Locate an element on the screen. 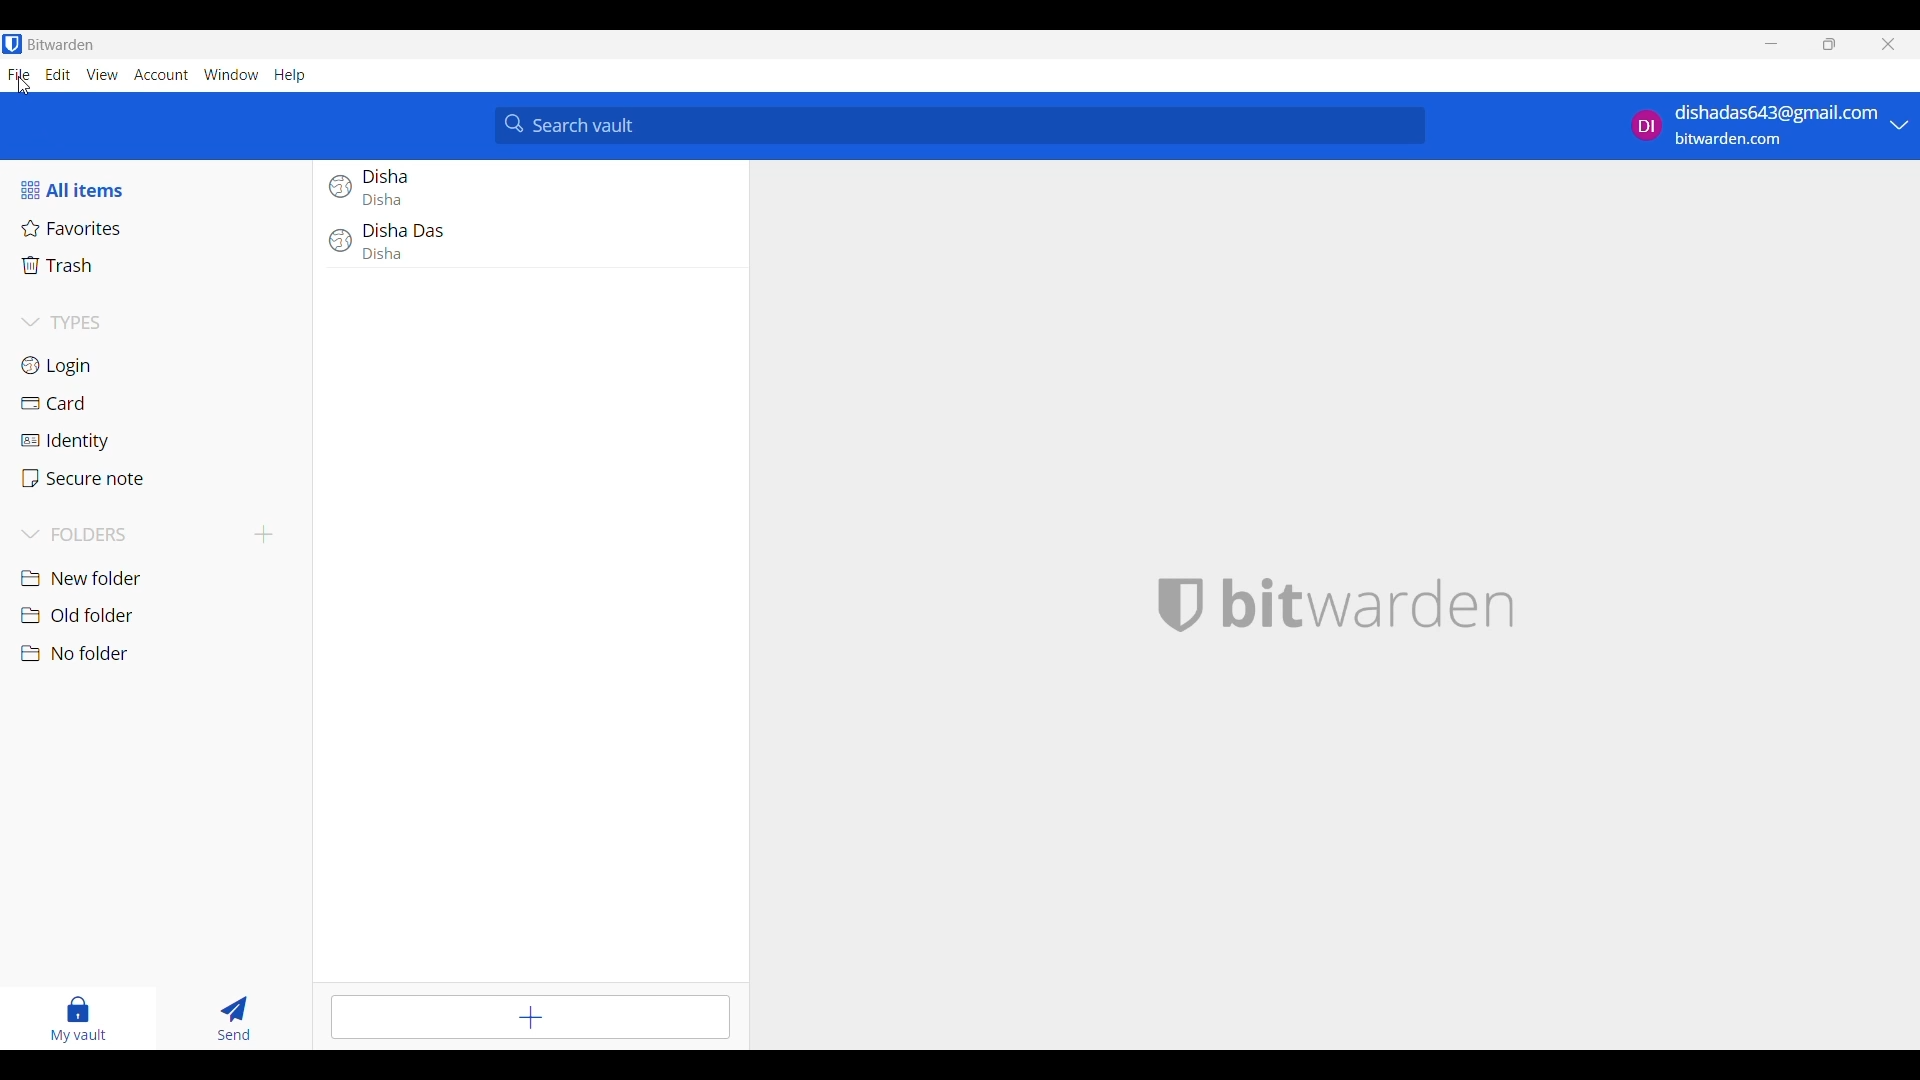 The image size is (1920, 1080). Disha login entry is located at coordinates (530, 188).